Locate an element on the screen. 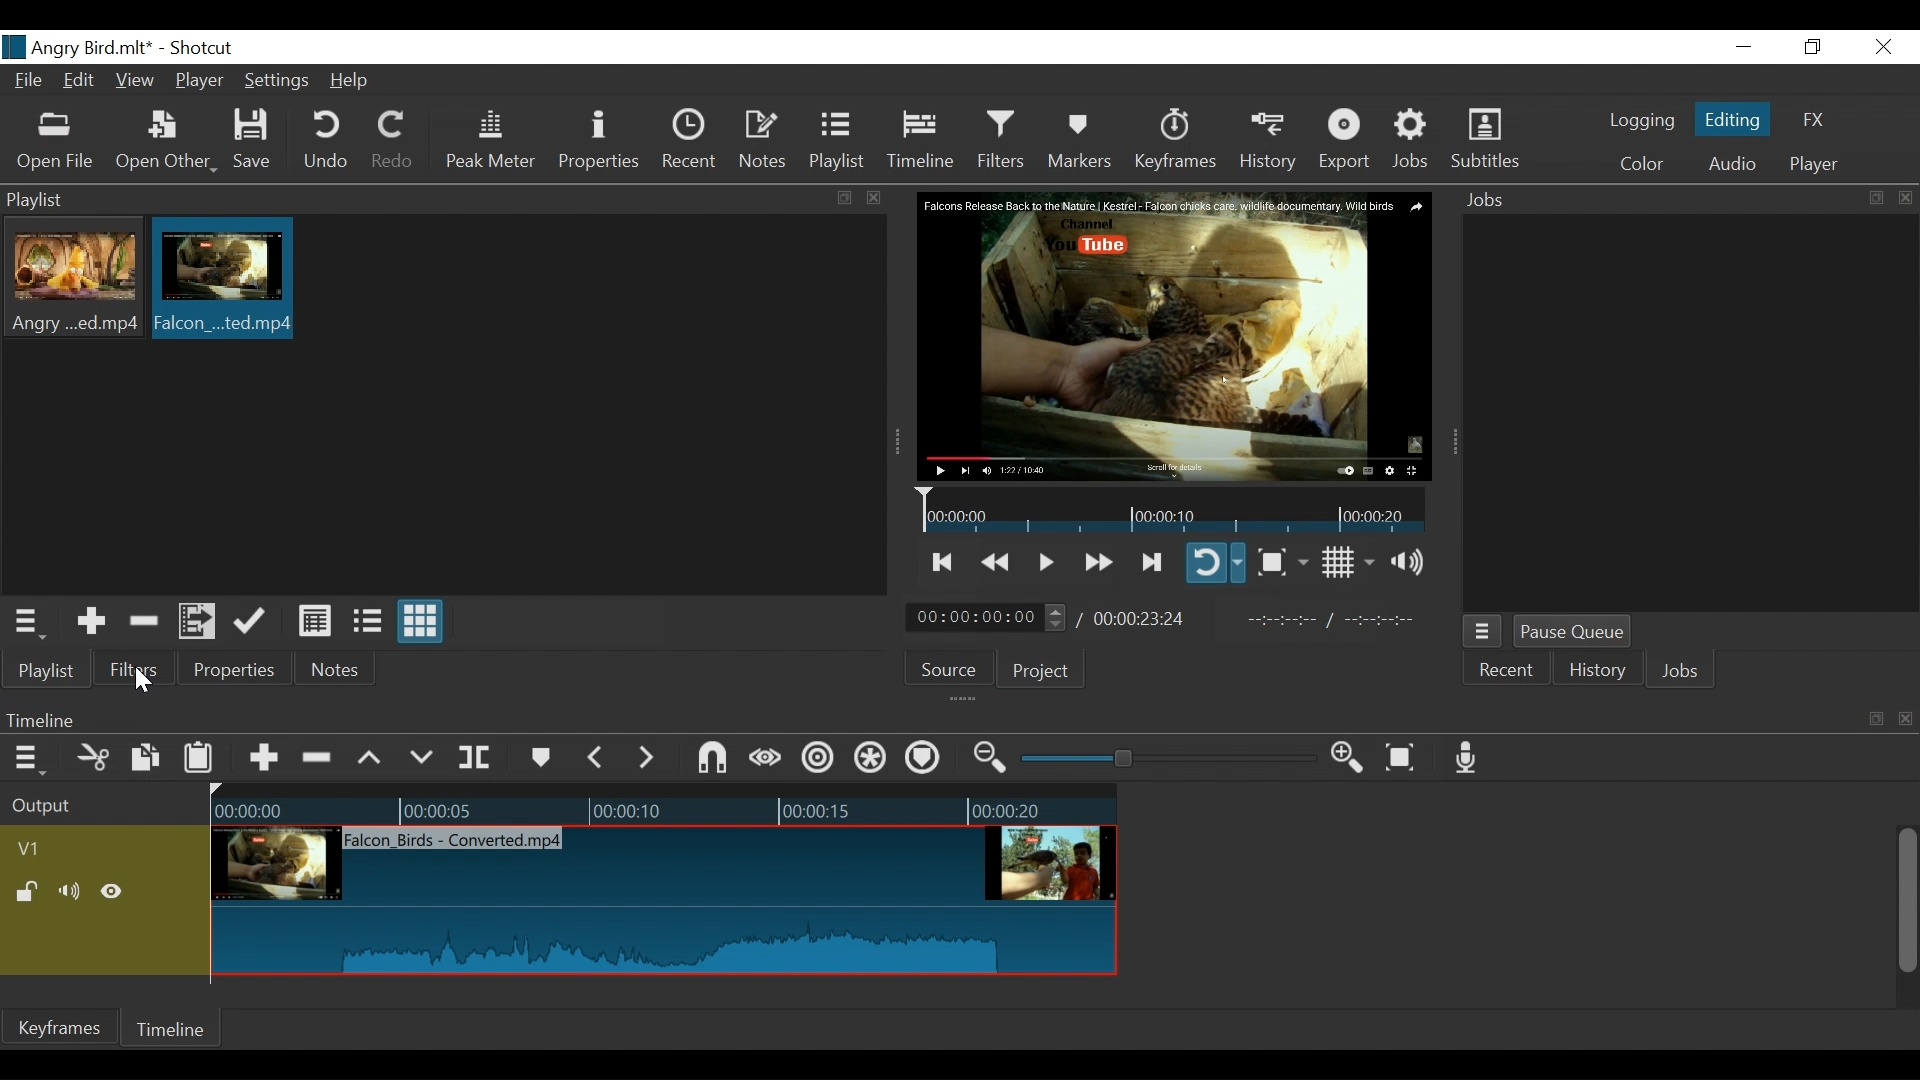  View as icons is located at coordinates (422, 621).